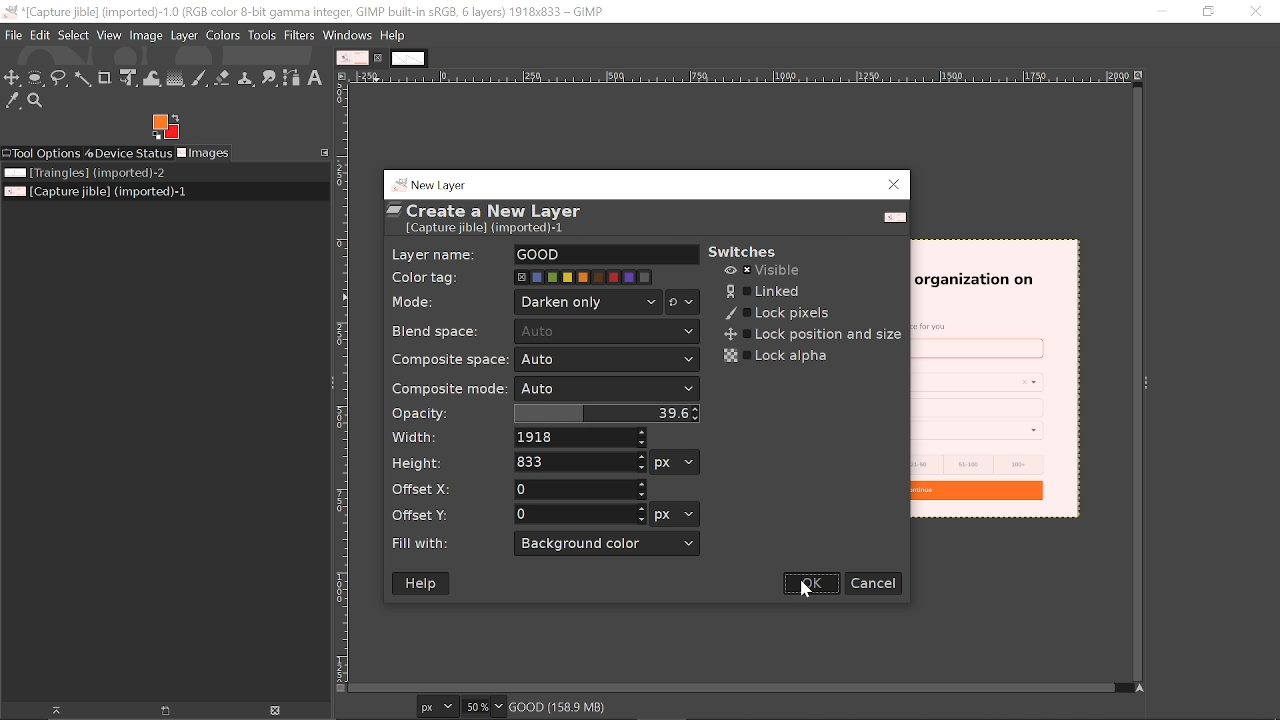  Describe the element at coordinates (742, 77) in the screenshot. I see `Horizontal label` at that location.